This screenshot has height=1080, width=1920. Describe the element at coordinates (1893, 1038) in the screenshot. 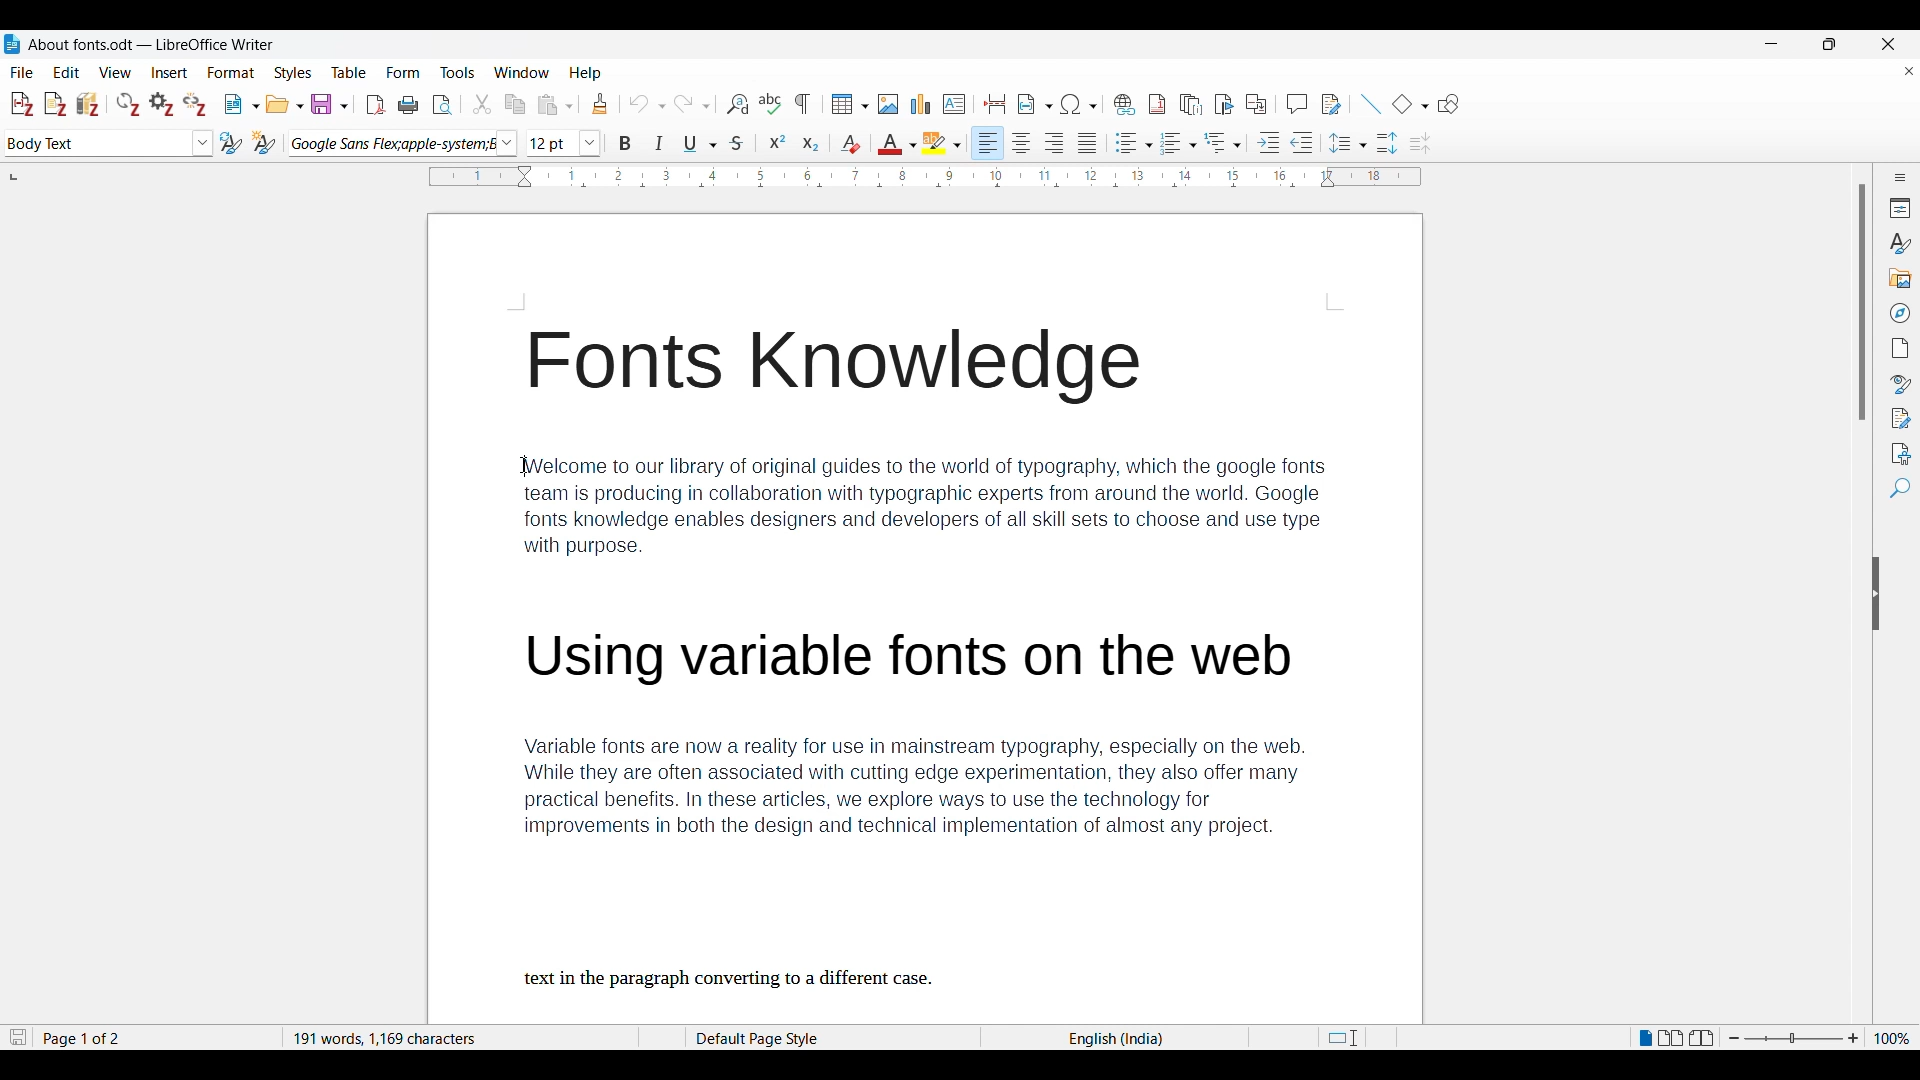

I see `Current zoom factor` at that location.